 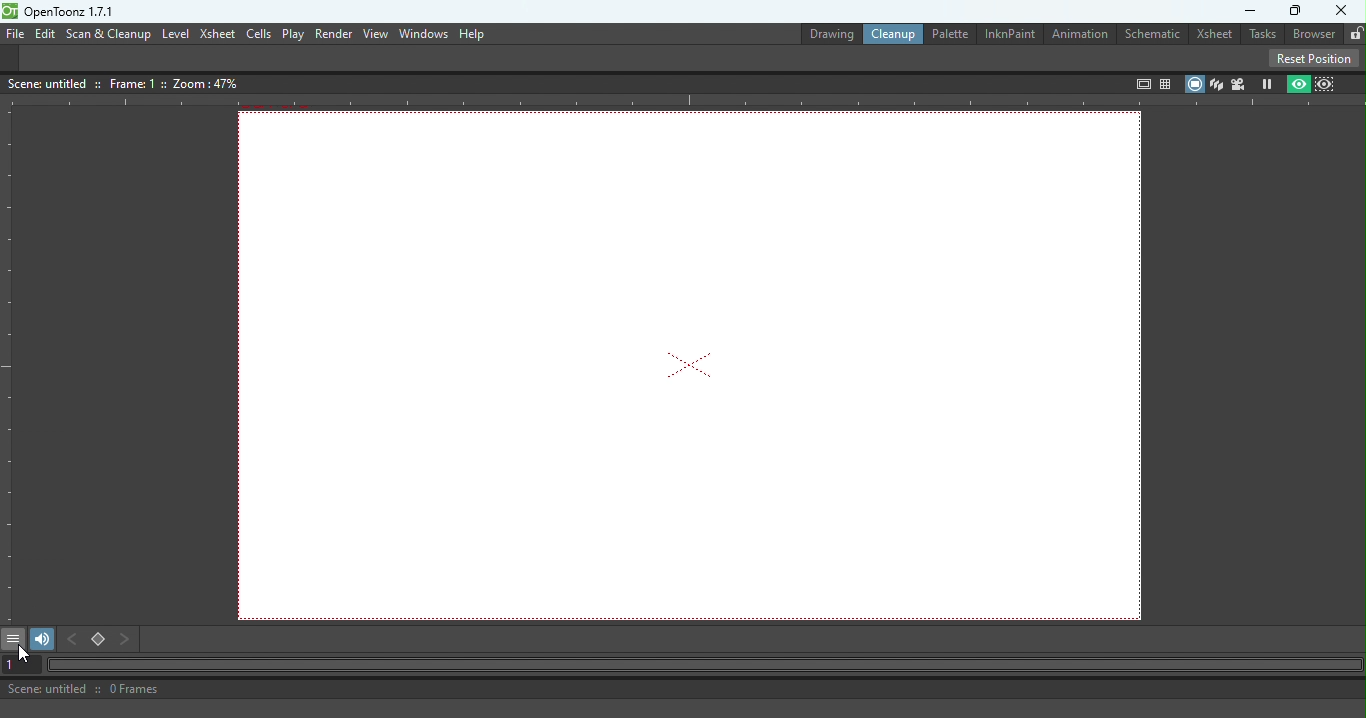 I want to click on Horizontal scroll bar", so click(x=700, y=665).